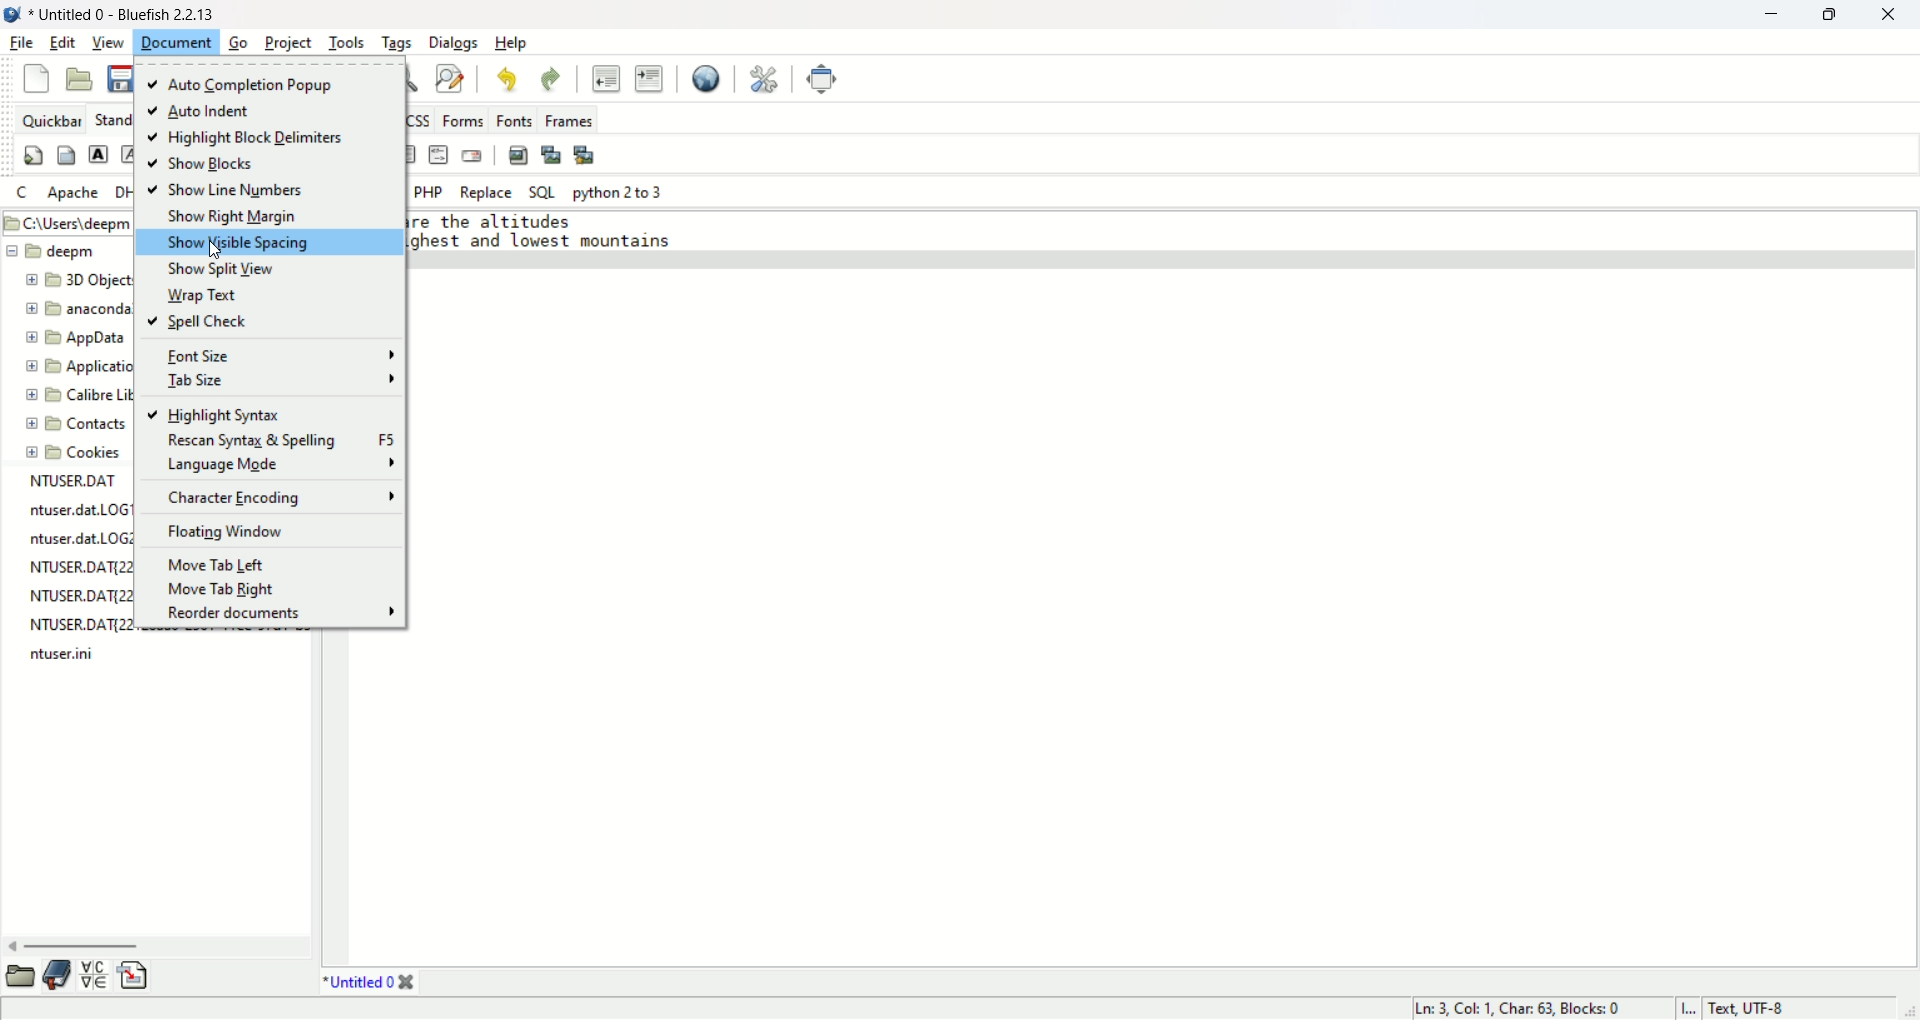 Image resolution: width=1920 pixels, height=1020 pixels. What do you see at coordinates (543, 235) in the screenshot?
I see `text` at bounding box center [543, 235].